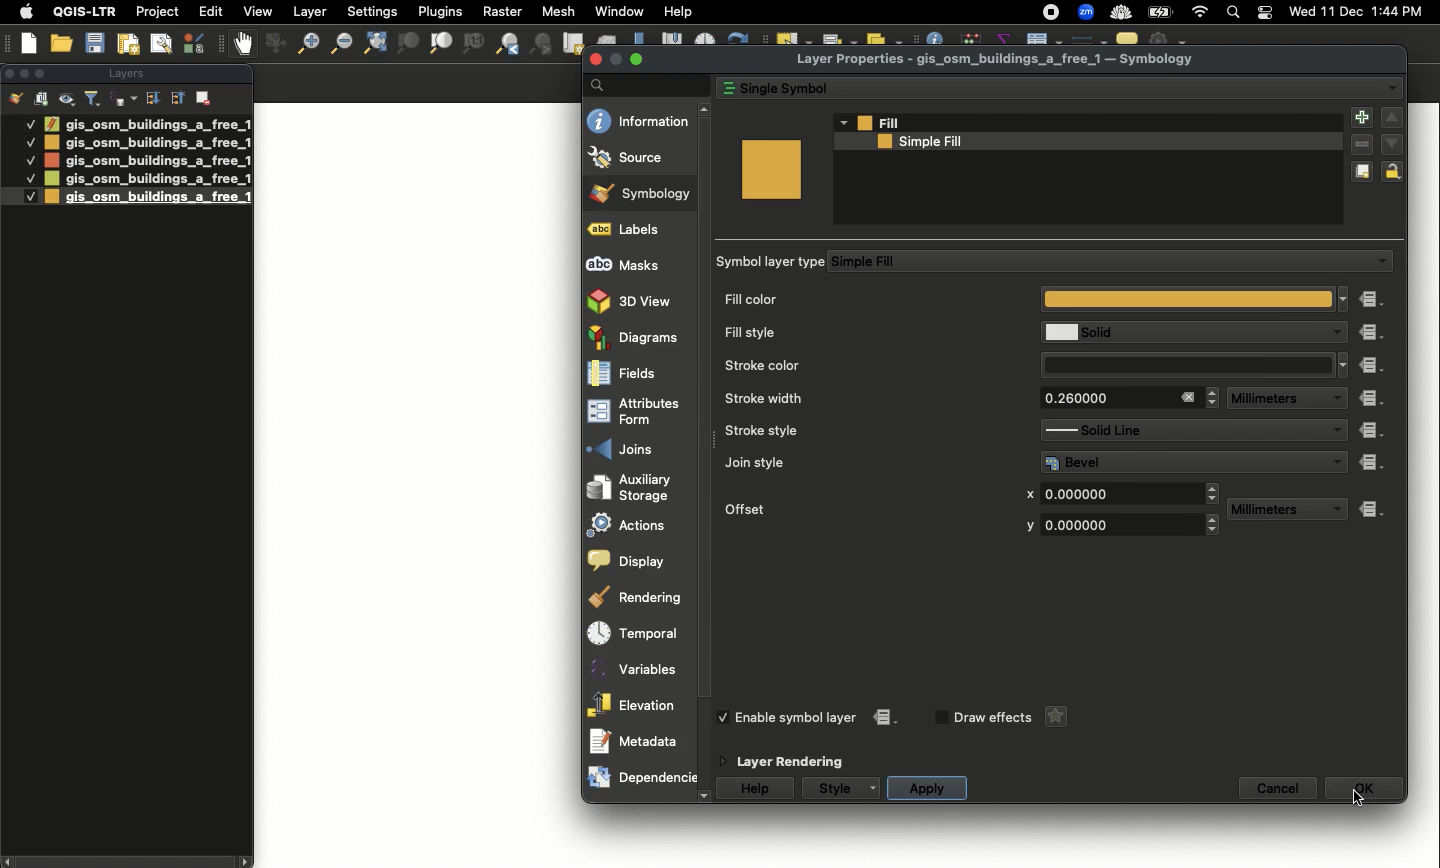  Describe the element at coordinates (146, 179) in the screenshot. I see `gis_osm_buildings_a_free_1` at that location.